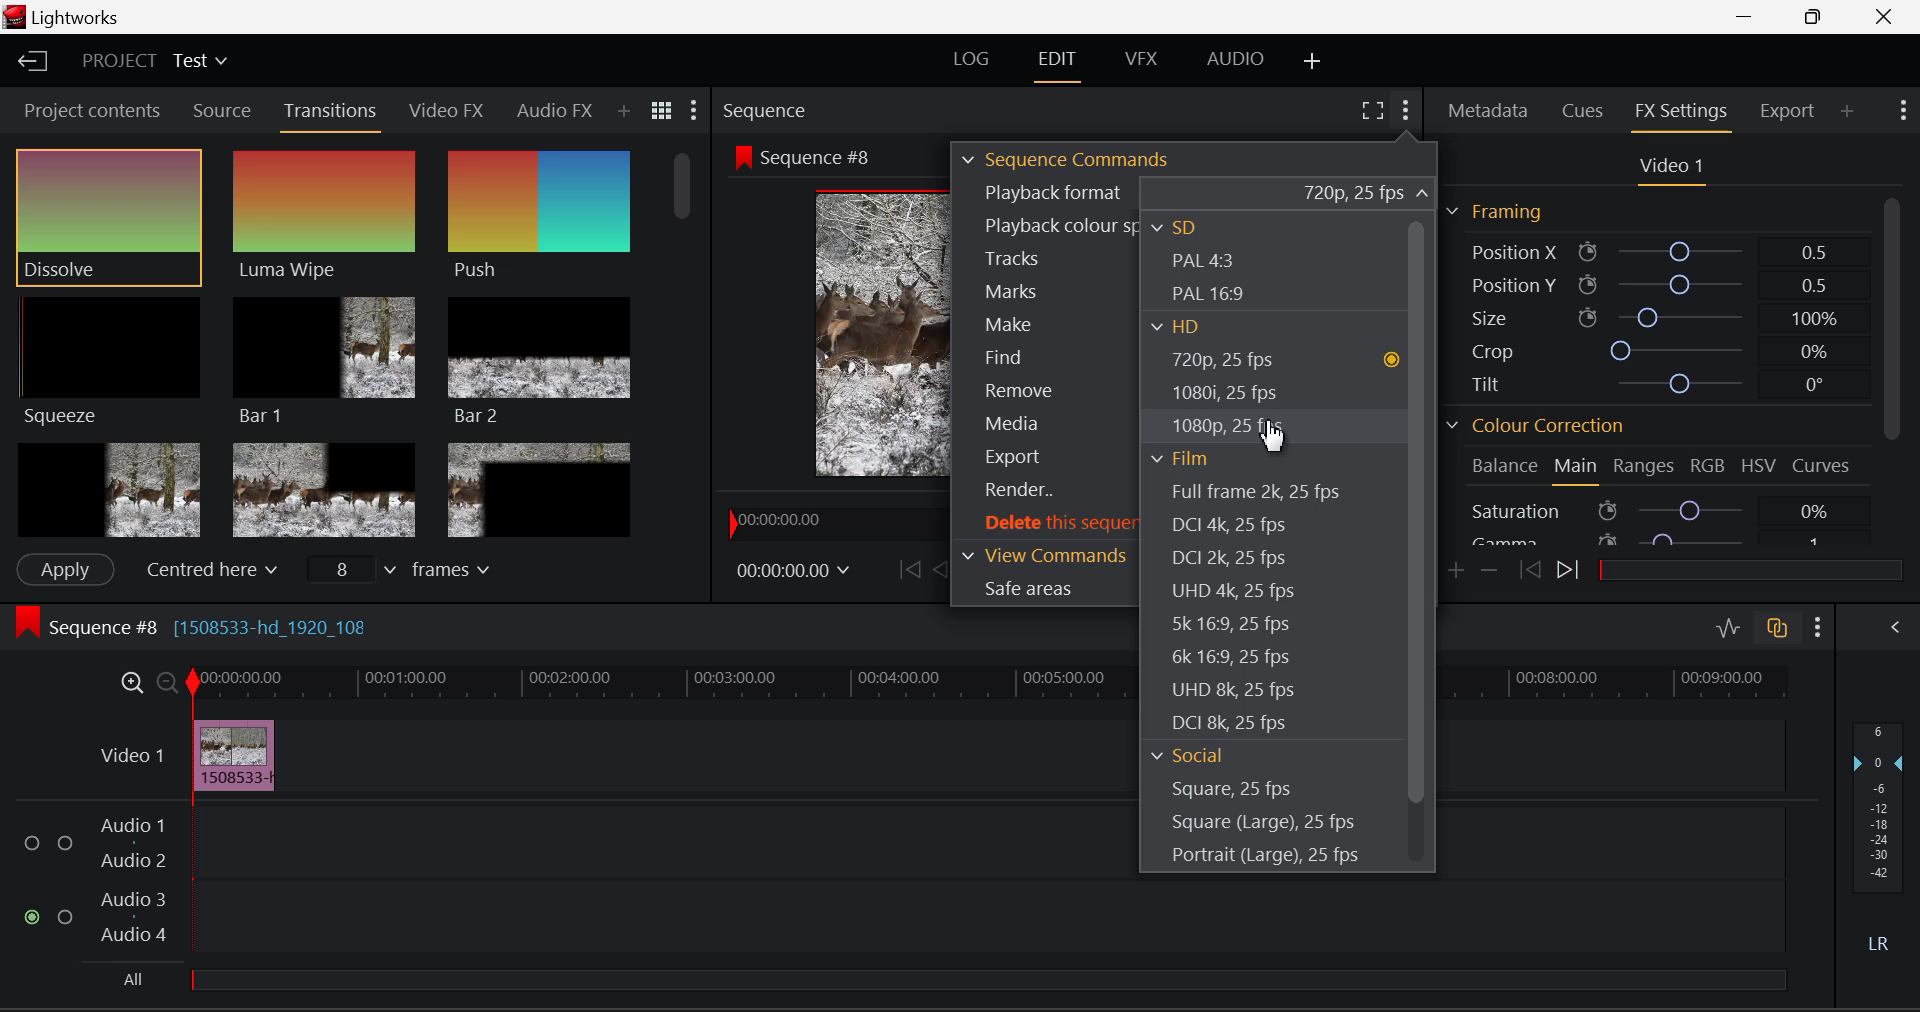 The height and width of the screenshot is (1012, 1920). What do you see at coordinates (1232, 724) in the screenshot?
I see `DCI 8k` at bounding box center [1232, 724].